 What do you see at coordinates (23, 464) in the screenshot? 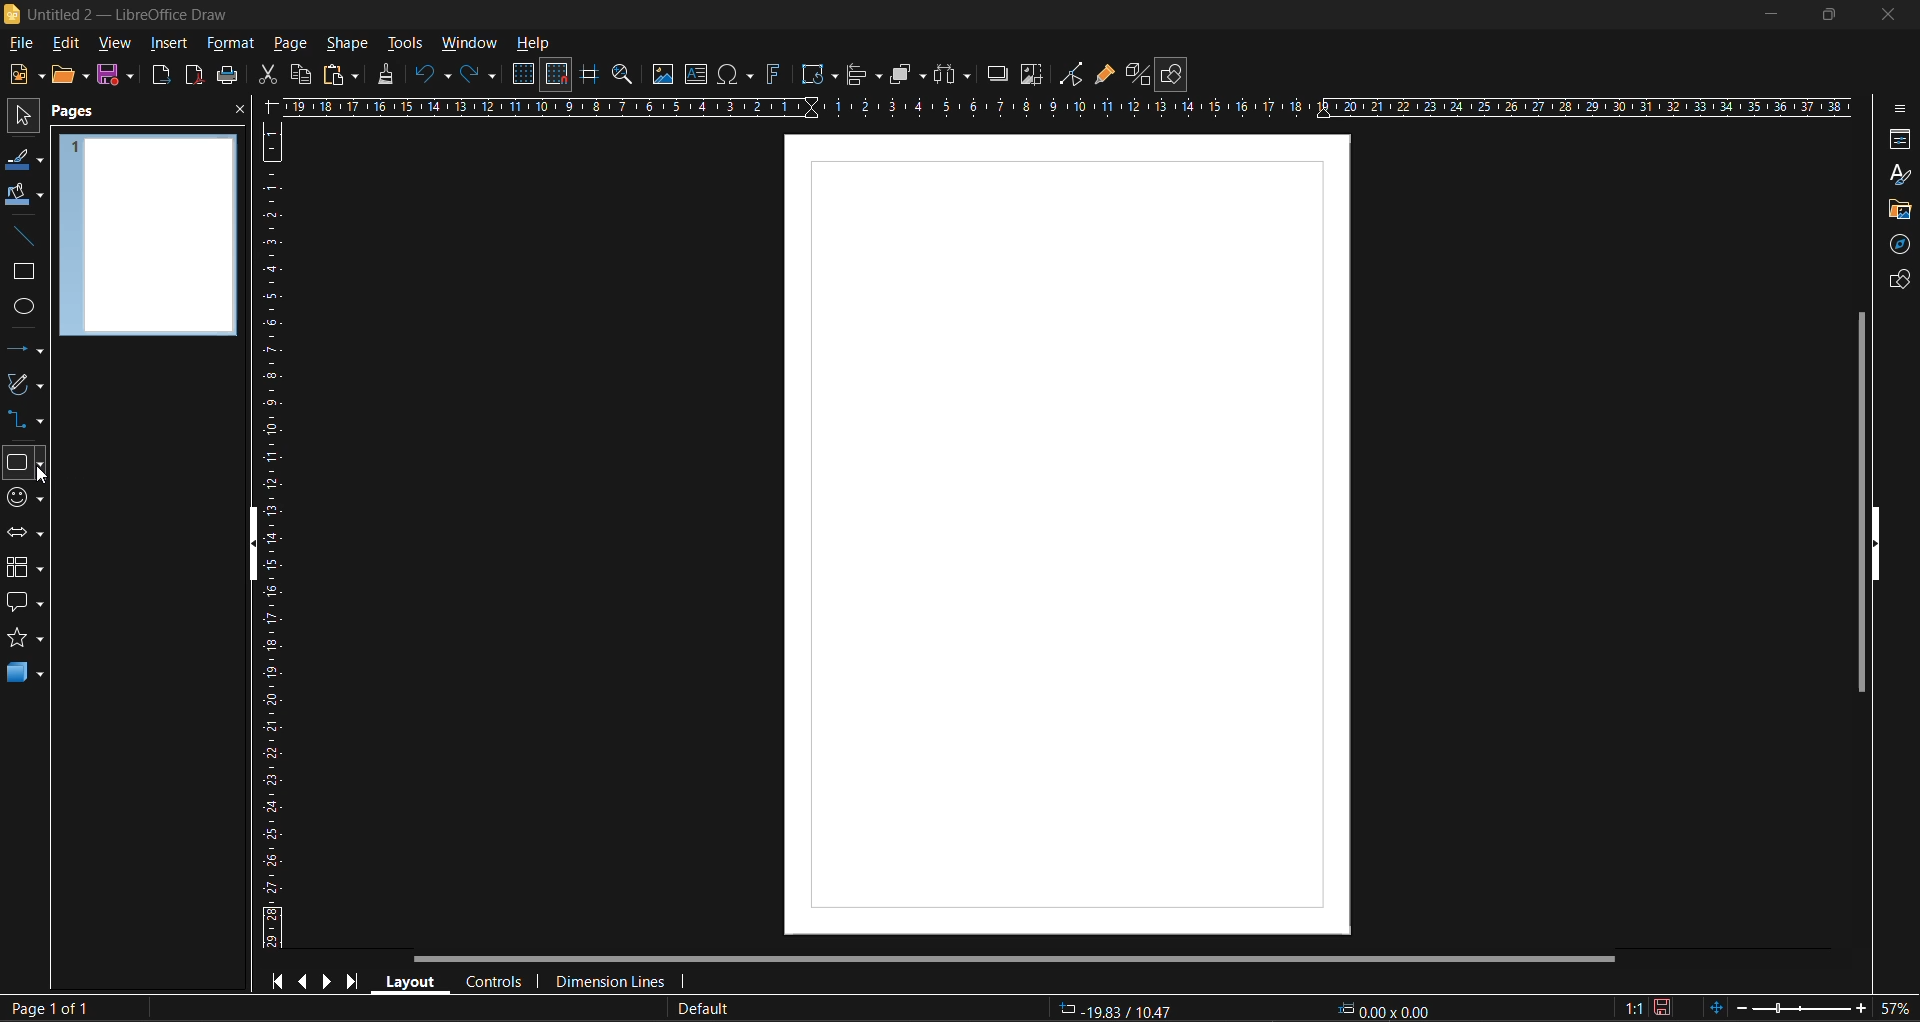
I see `basic shapes` at bounding box center [23, 464].